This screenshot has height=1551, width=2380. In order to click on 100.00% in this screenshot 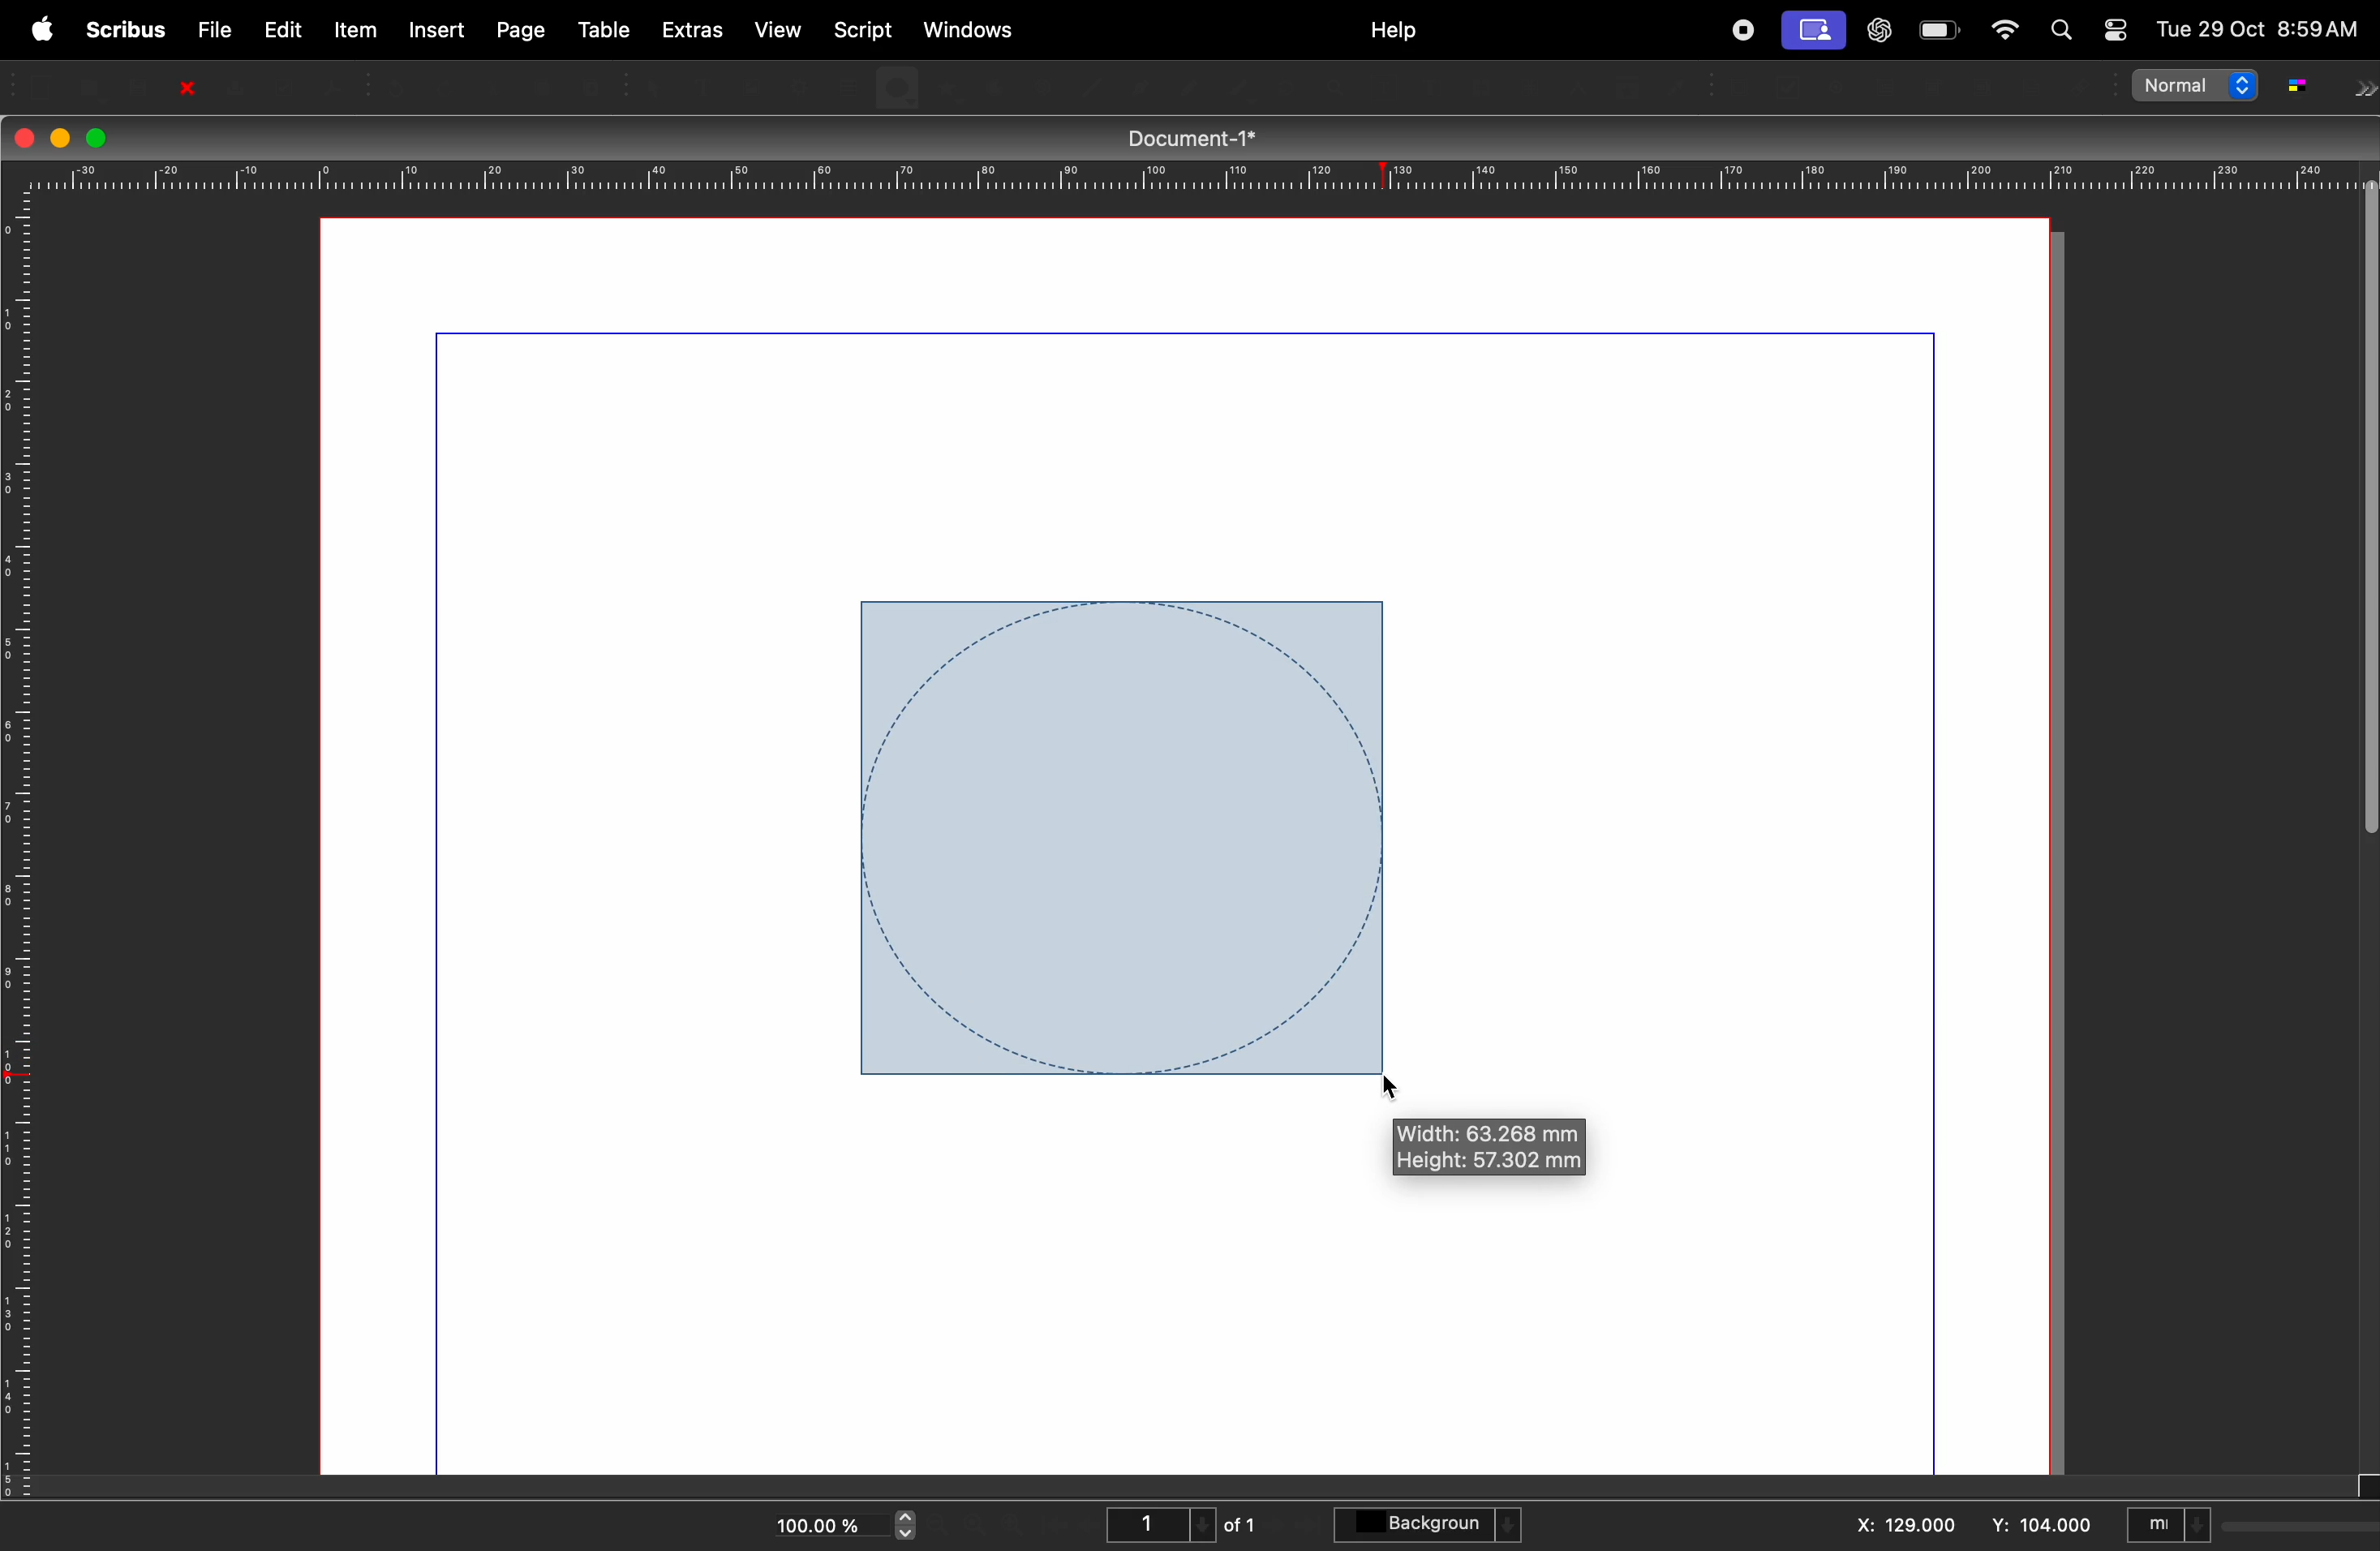, I will do `click(813, 1520)`.